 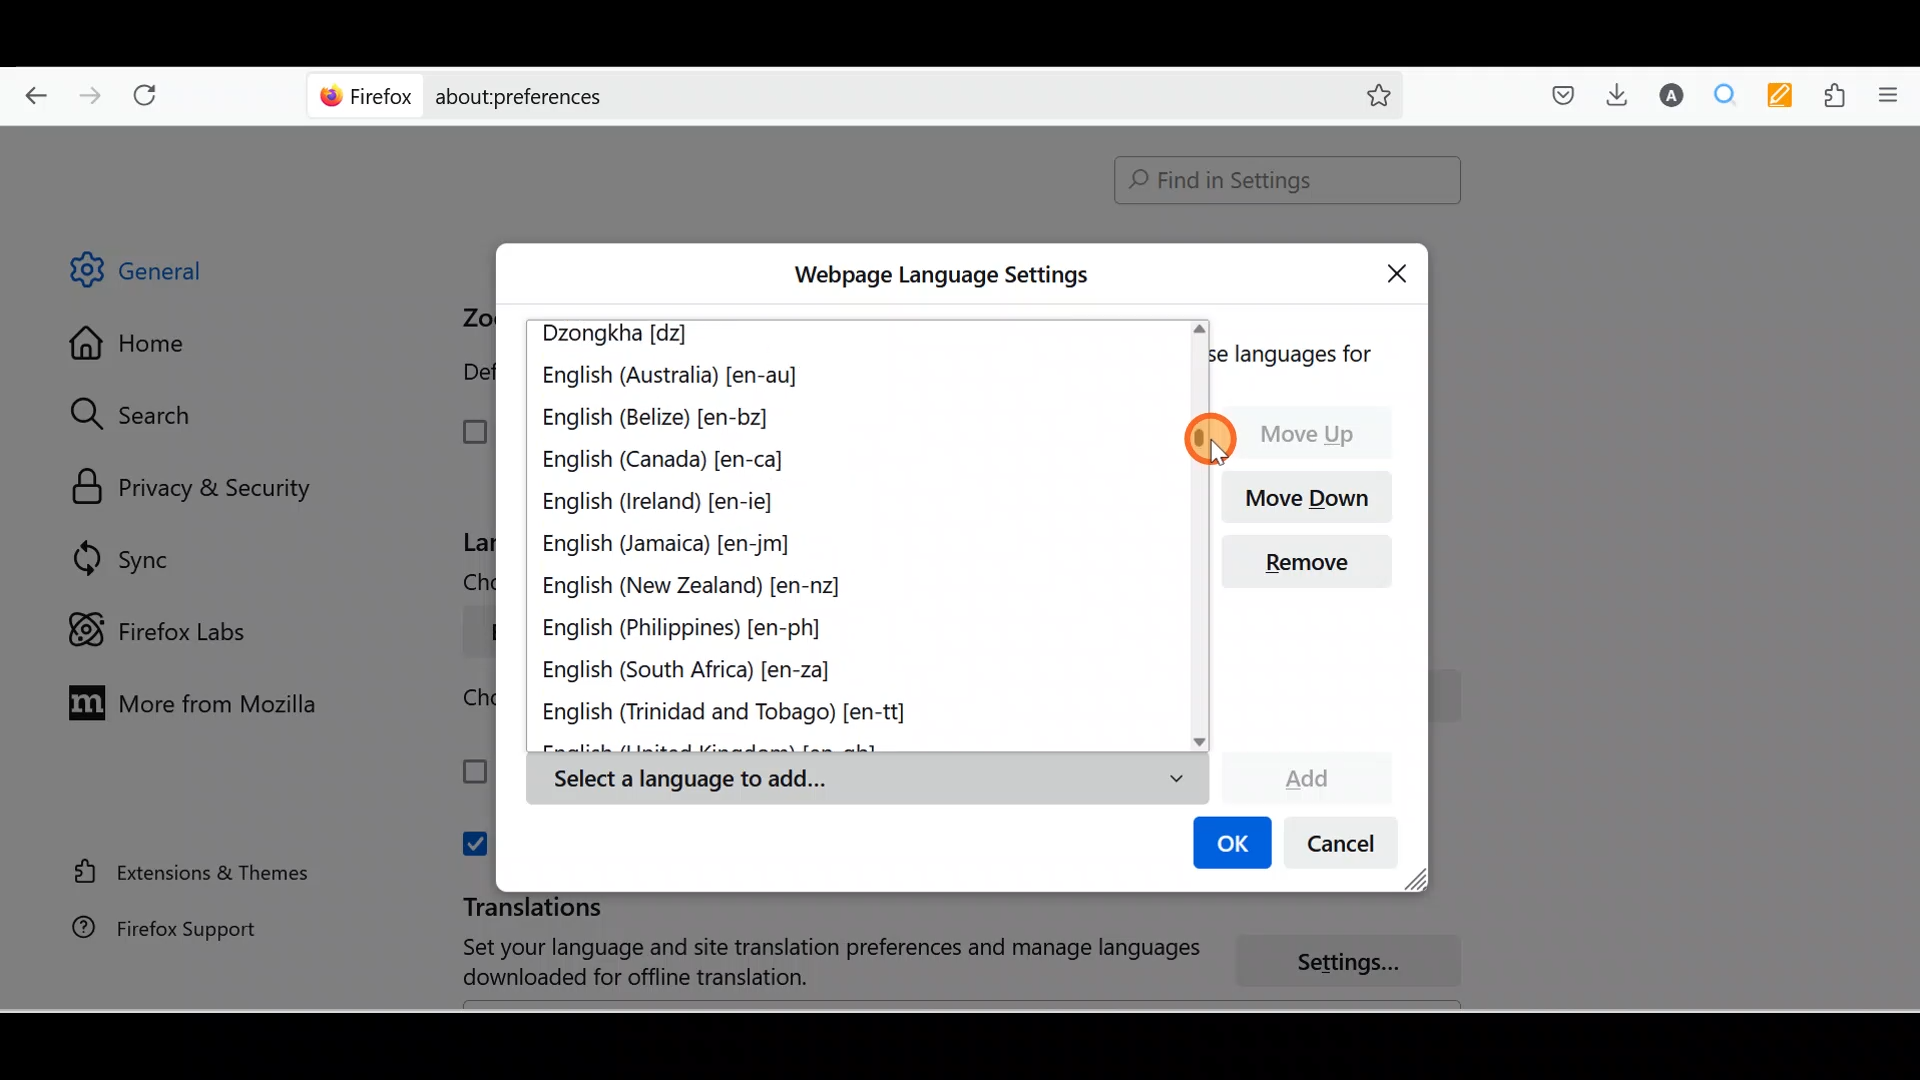 What do you see at coordinates (685, 632) in the screenshot?
I see `English (Philippines) [en-ph]` at bounding box center [685, 632].